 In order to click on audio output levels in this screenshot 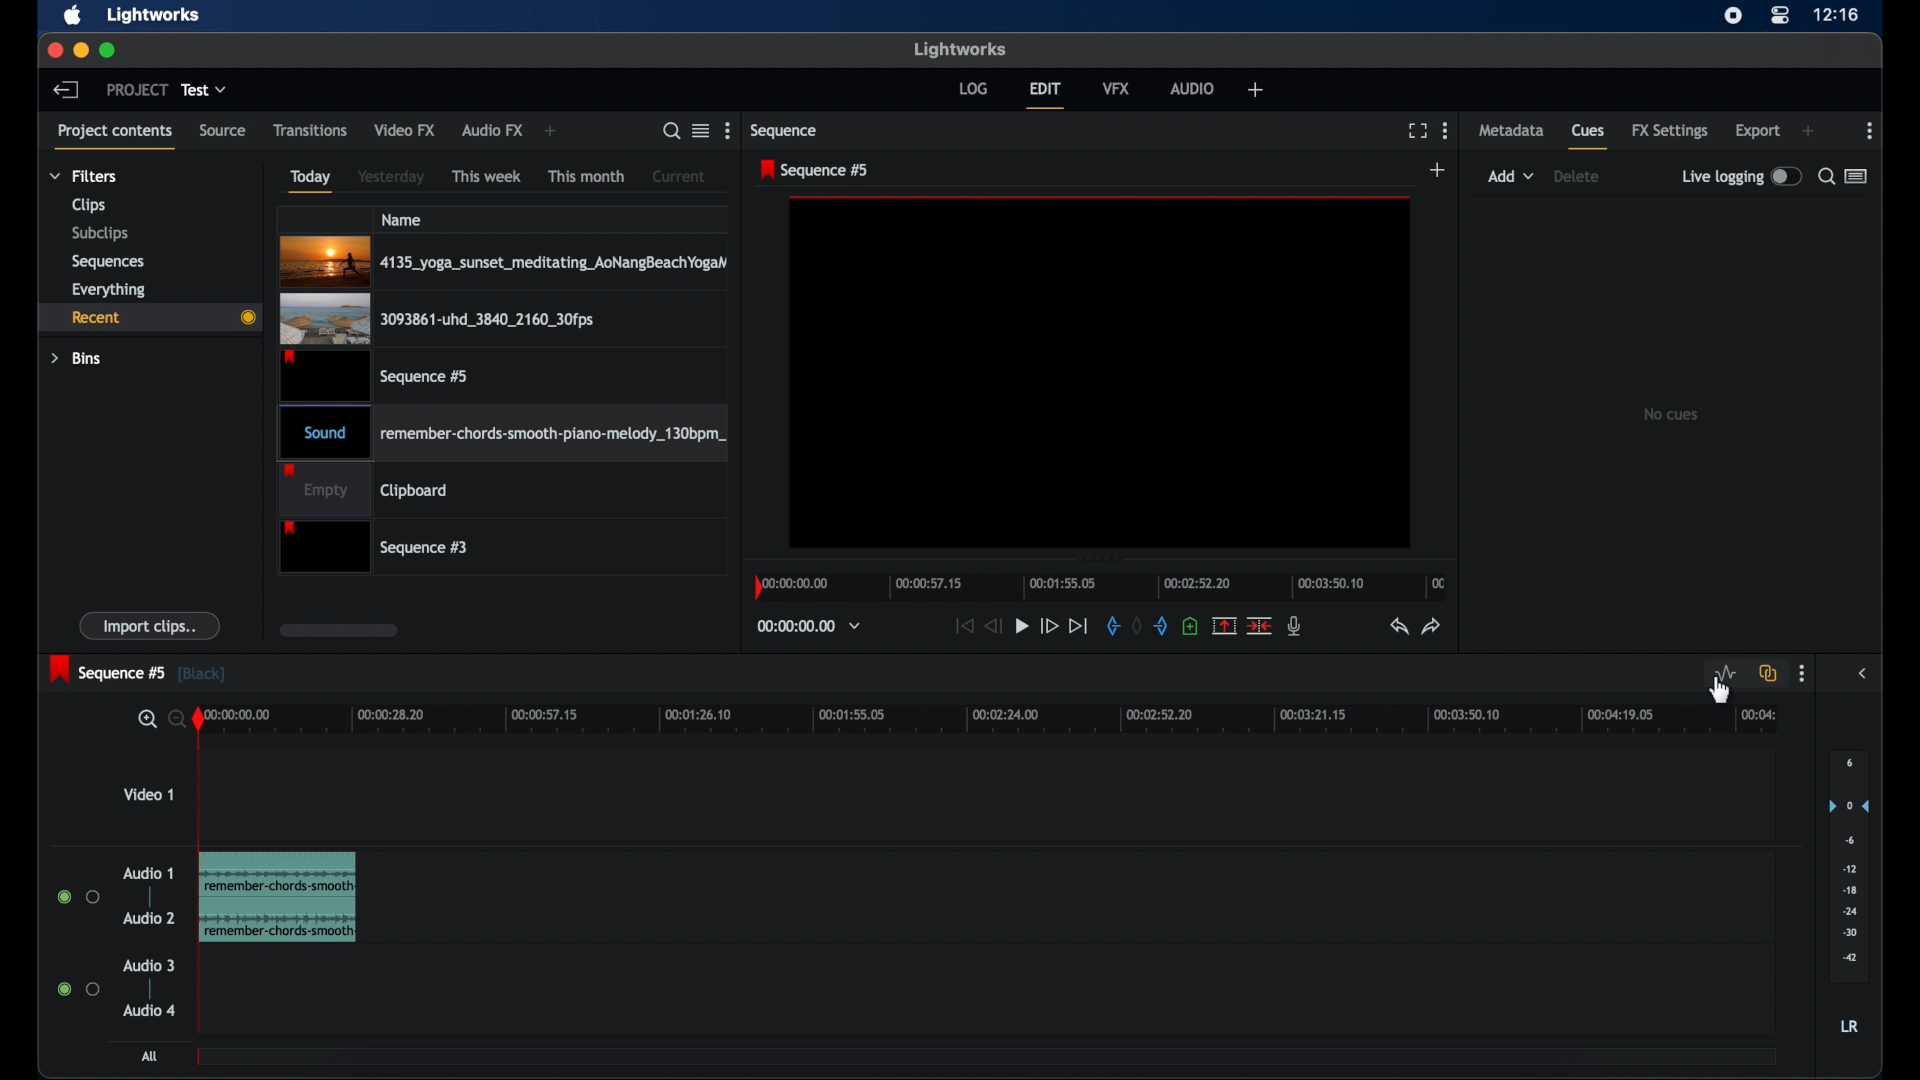, I will do `click(1848, 864)`.